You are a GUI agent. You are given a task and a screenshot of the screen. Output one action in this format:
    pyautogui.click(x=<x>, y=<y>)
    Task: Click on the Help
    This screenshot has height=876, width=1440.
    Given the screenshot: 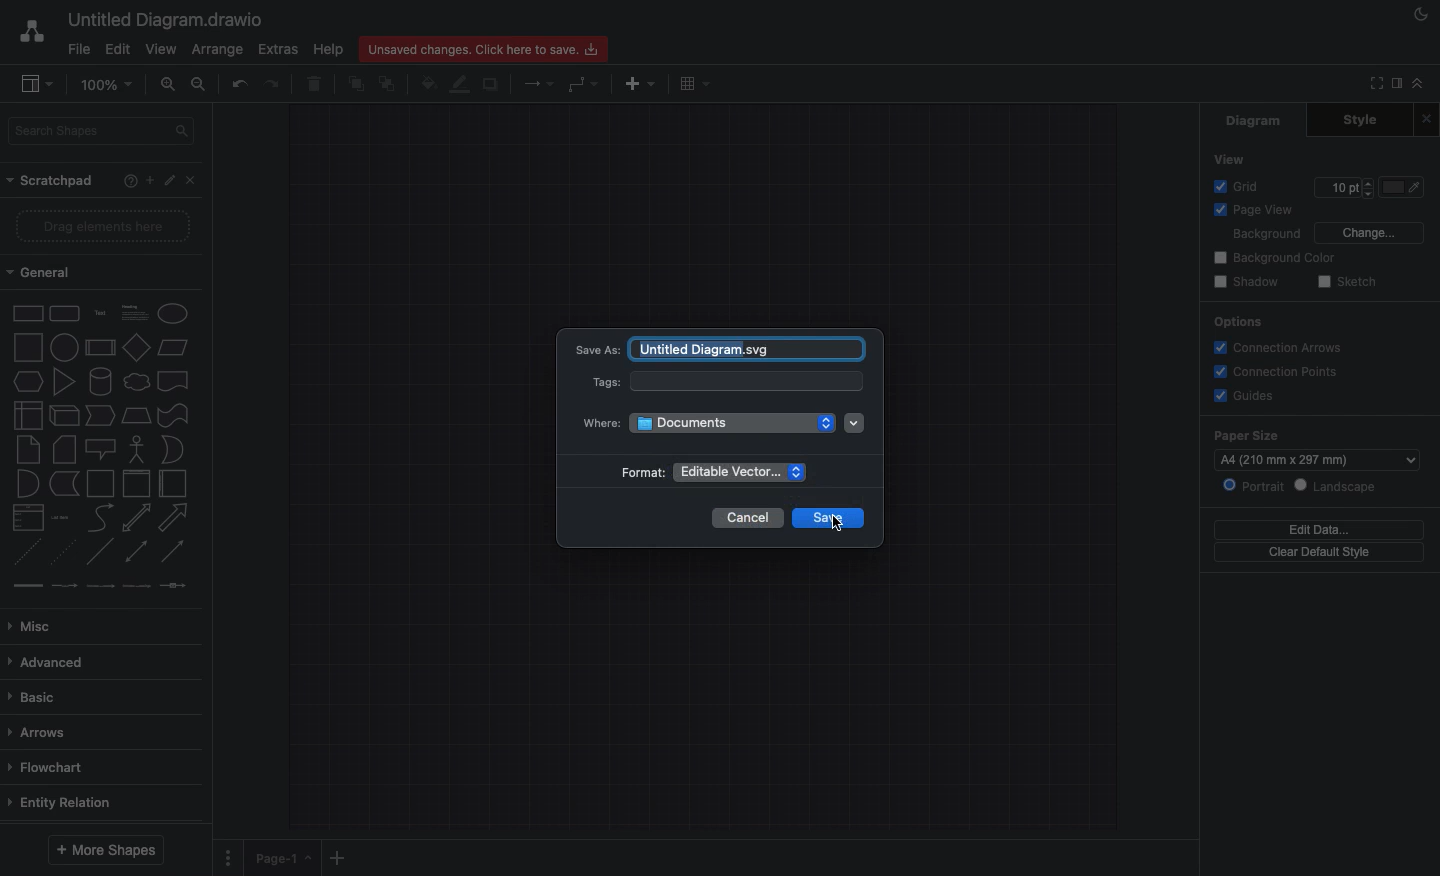 What is the action you would take?
    pyautogui.click(x=330, y=50)
    